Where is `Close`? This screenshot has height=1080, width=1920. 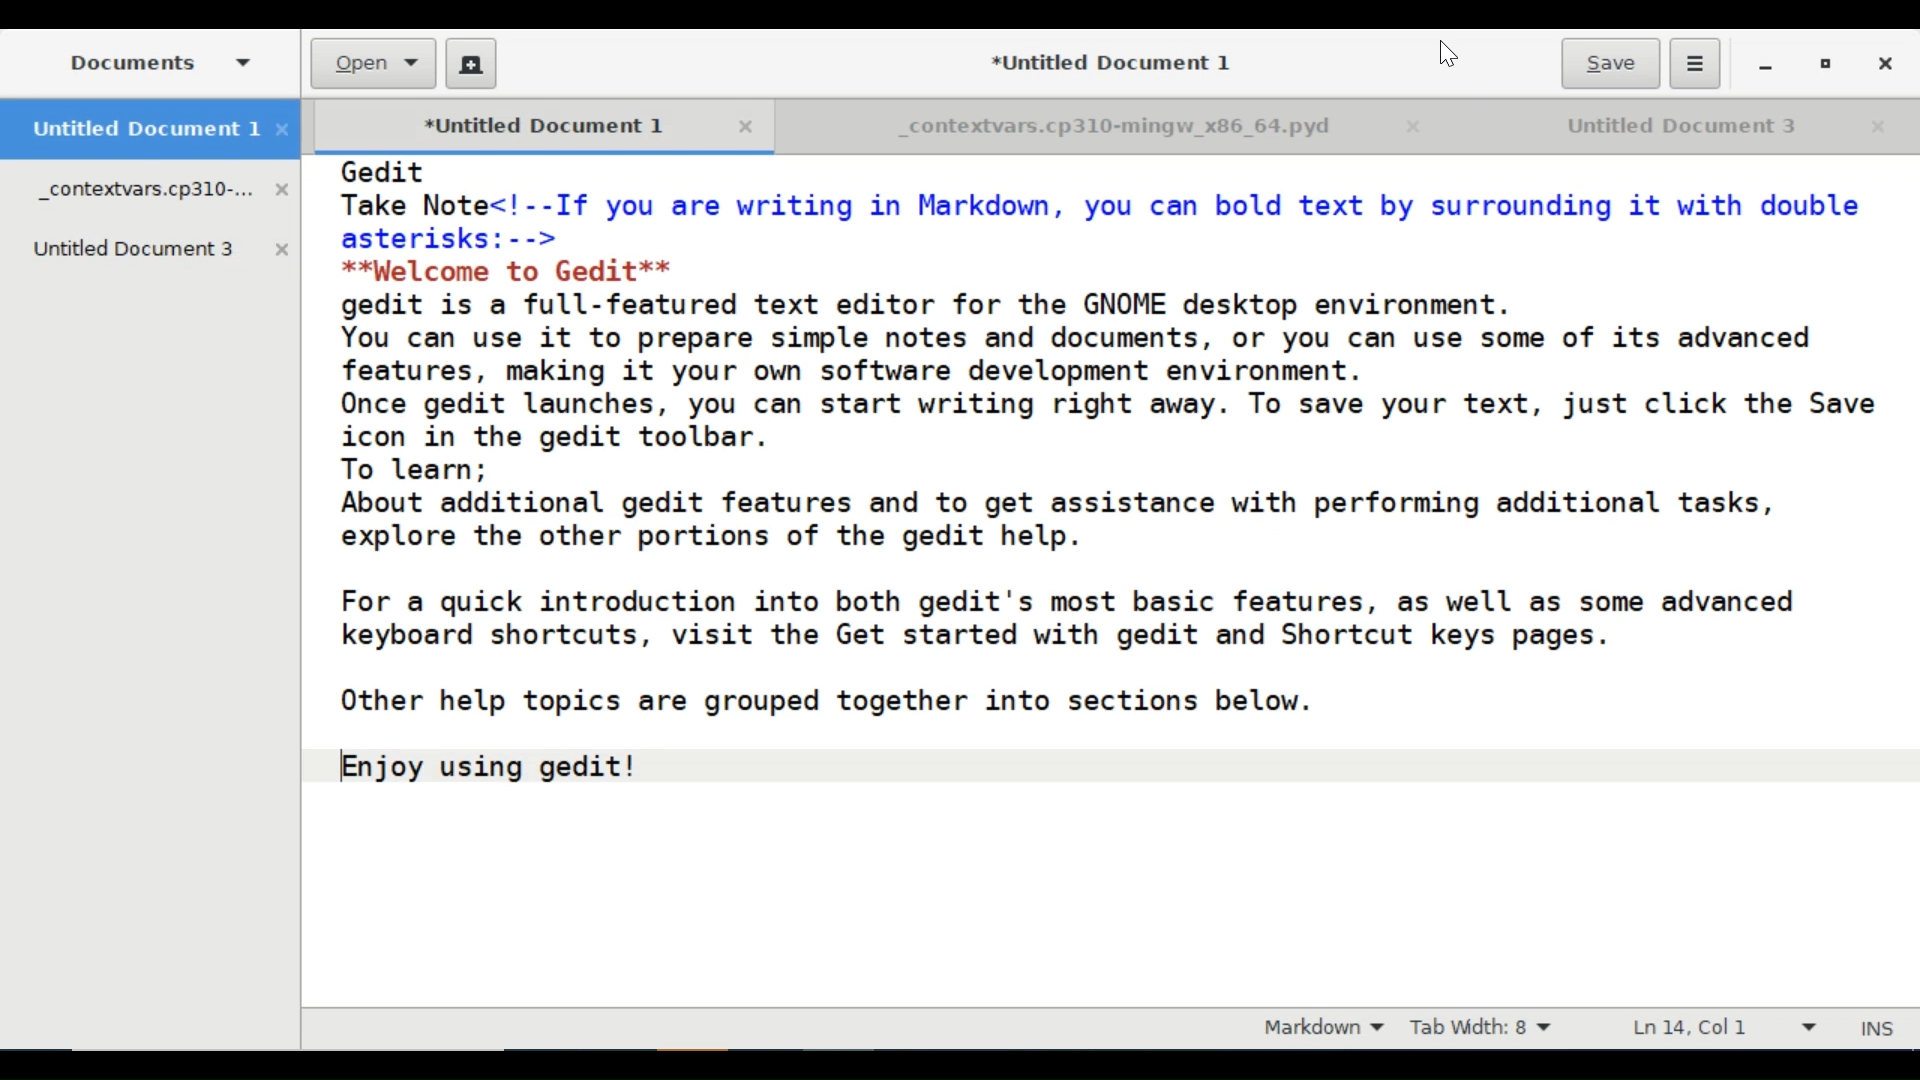
Close is located at coordinates (1422, 128).